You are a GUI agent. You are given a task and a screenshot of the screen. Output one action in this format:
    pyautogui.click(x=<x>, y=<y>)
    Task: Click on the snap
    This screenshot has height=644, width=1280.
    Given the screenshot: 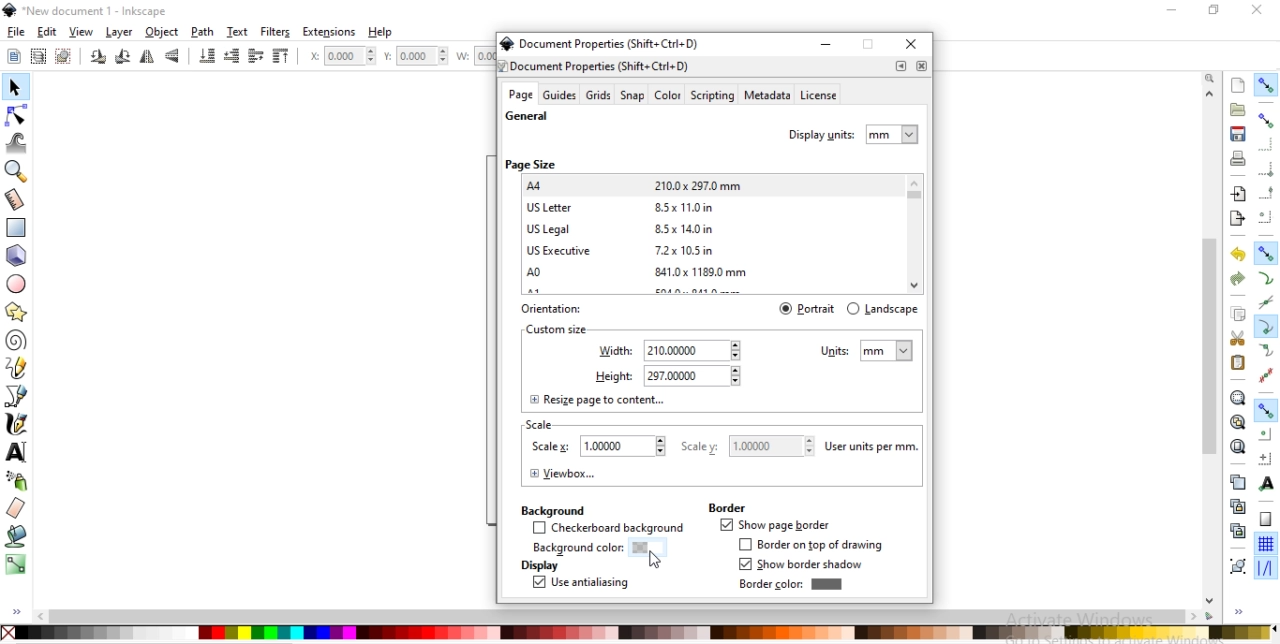 What is the action you would take?
    pyautogui.click(x=633, y=96)
    